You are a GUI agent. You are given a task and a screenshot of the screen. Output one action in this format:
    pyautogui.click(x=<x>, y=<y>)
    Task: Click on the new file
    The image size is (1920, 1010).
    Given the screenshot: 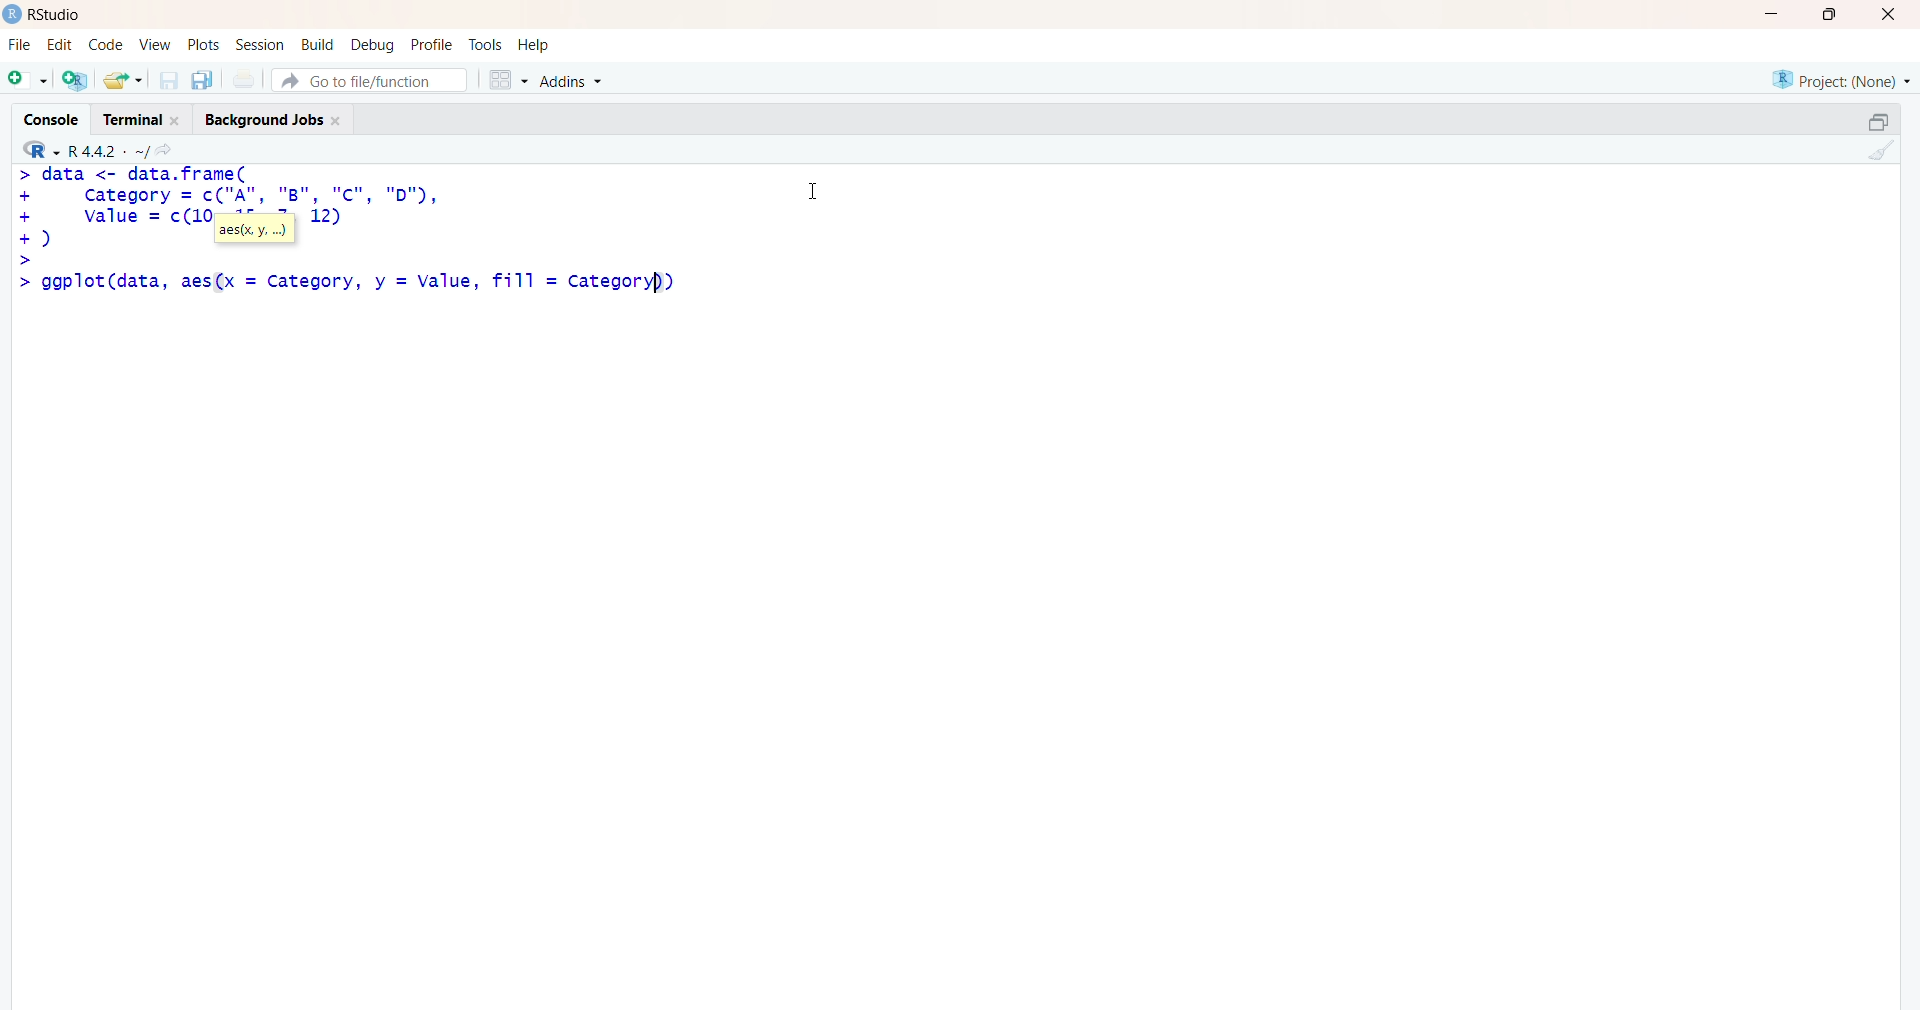 What is the action you would take?
    pyautogui.click(x=27, y=77)
    